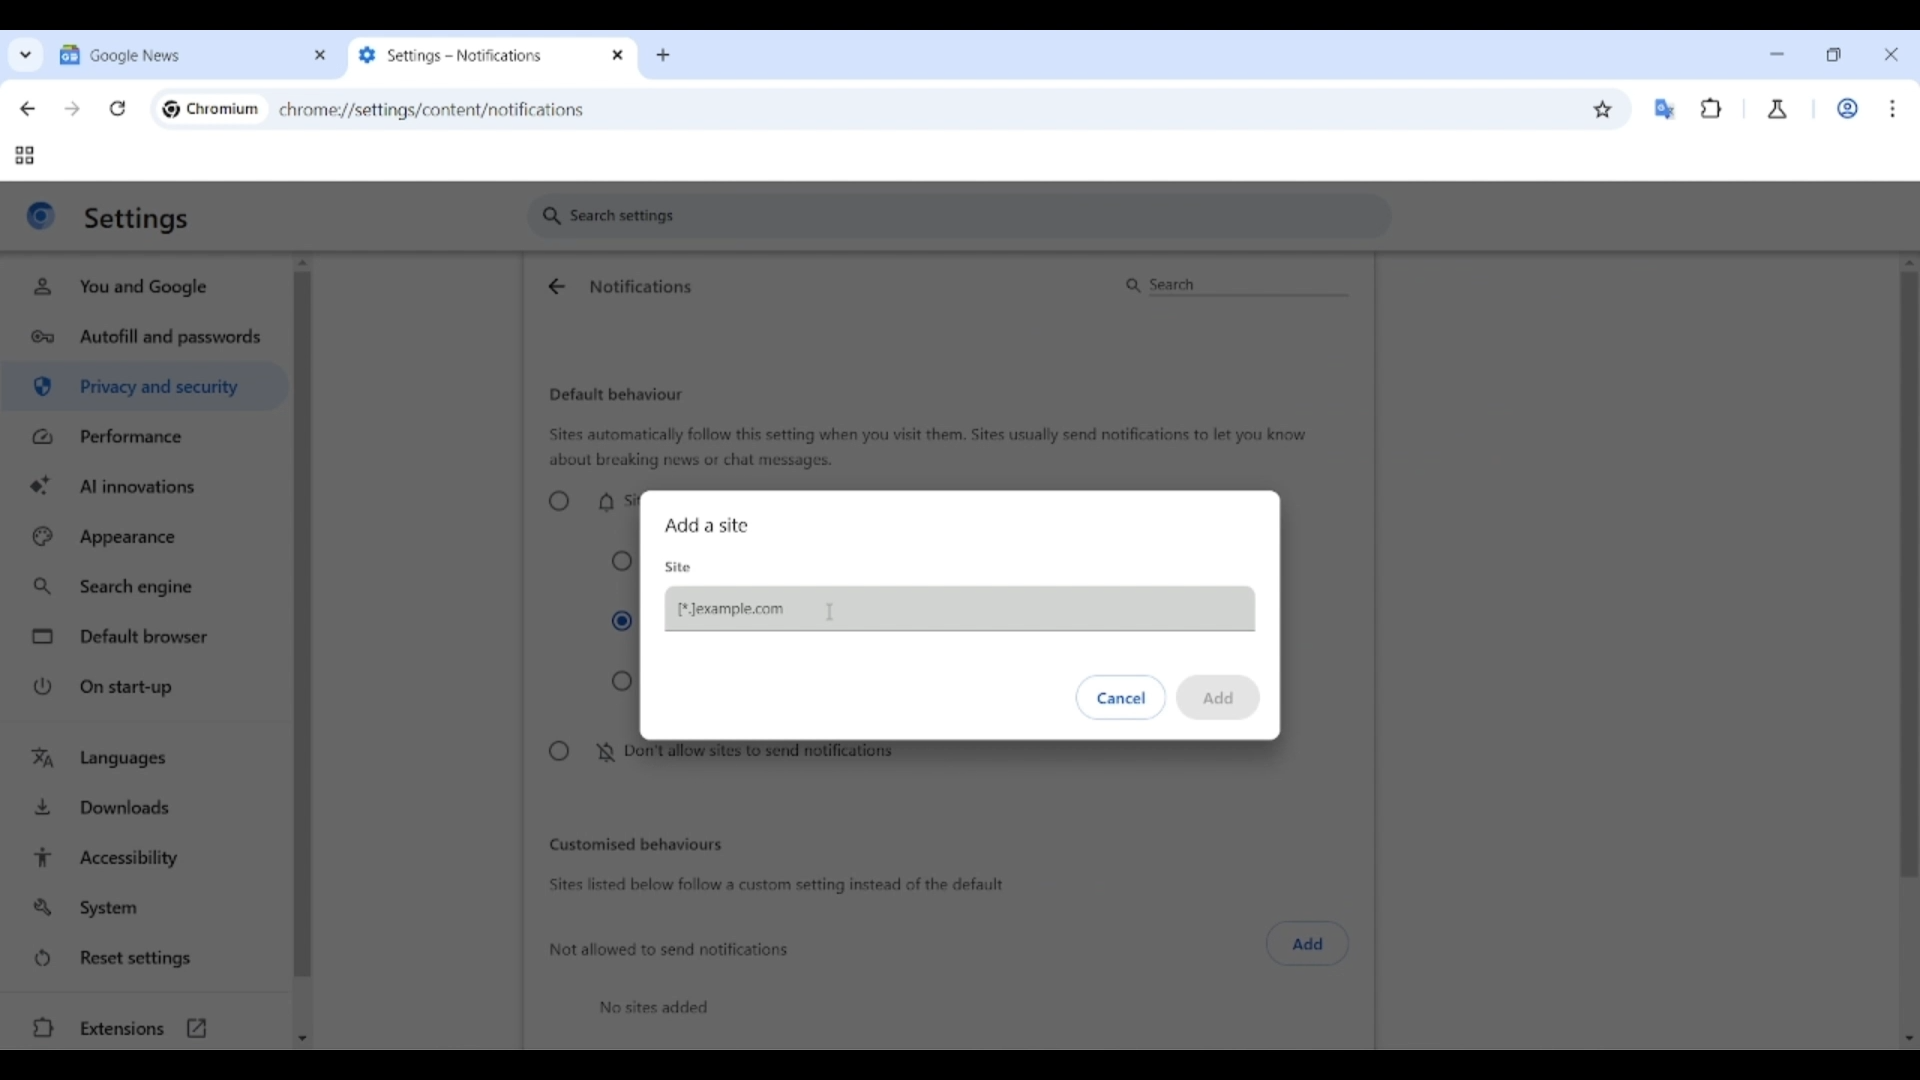 This screenshot has width=1920, height=1080. I want to click on Google translator extension, so click(1664, 109).